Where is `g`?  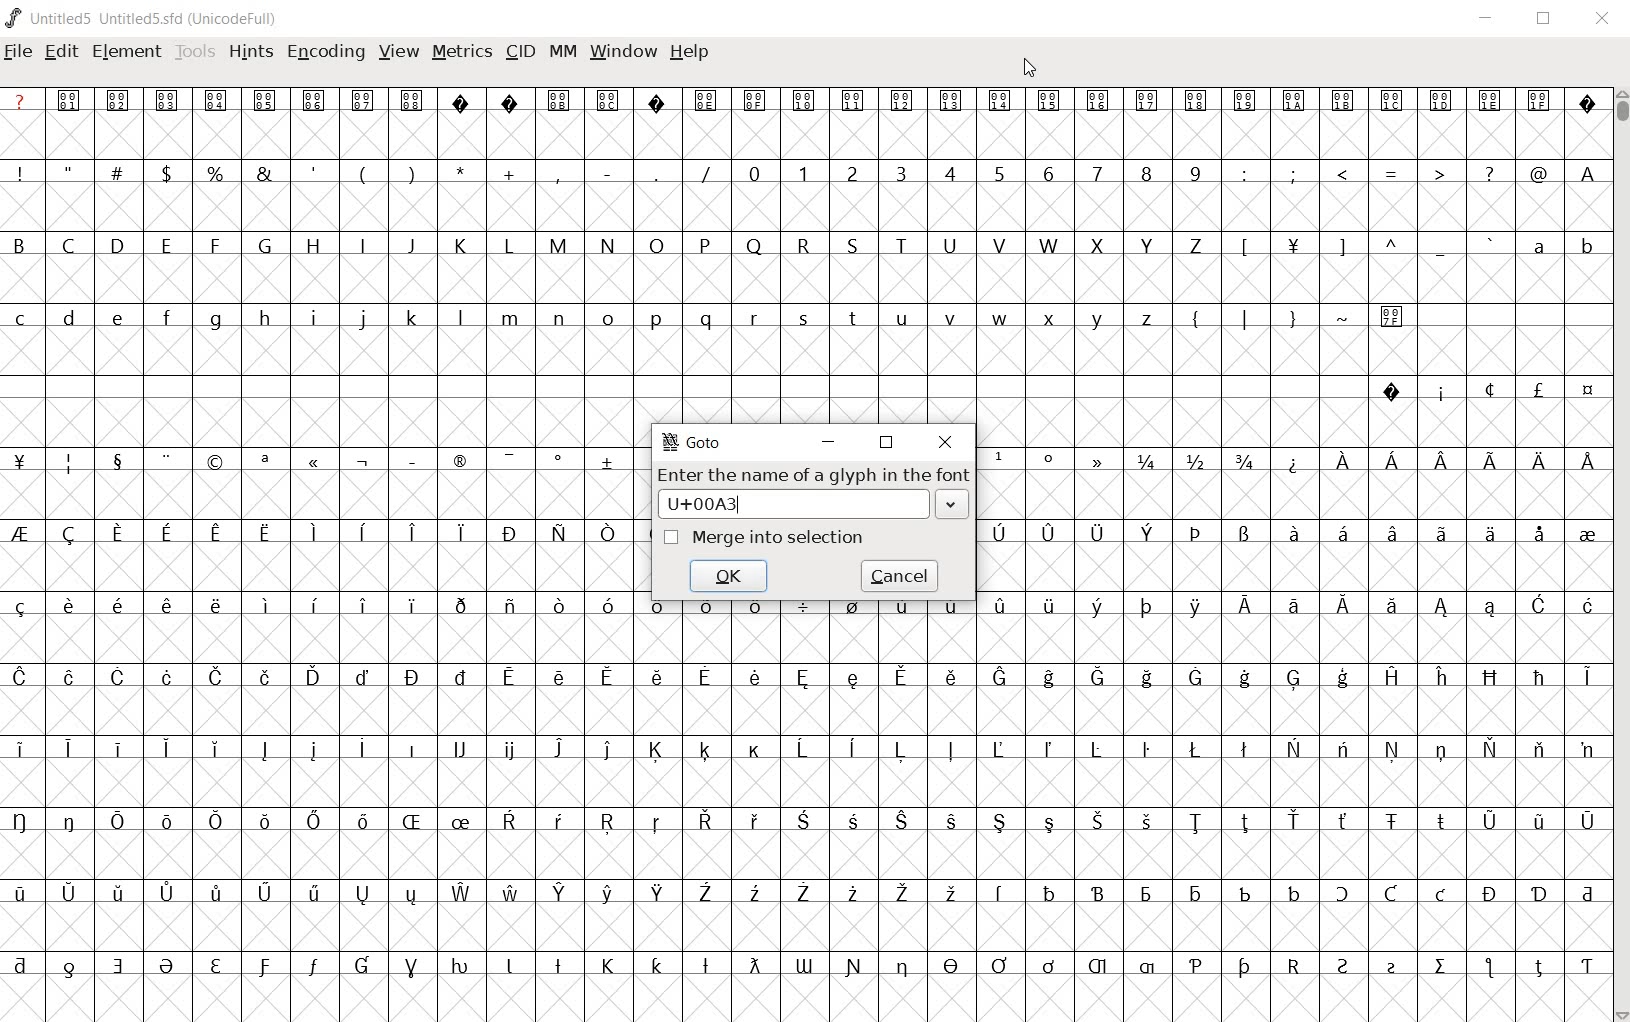 g is located at coordinates (215, 319).